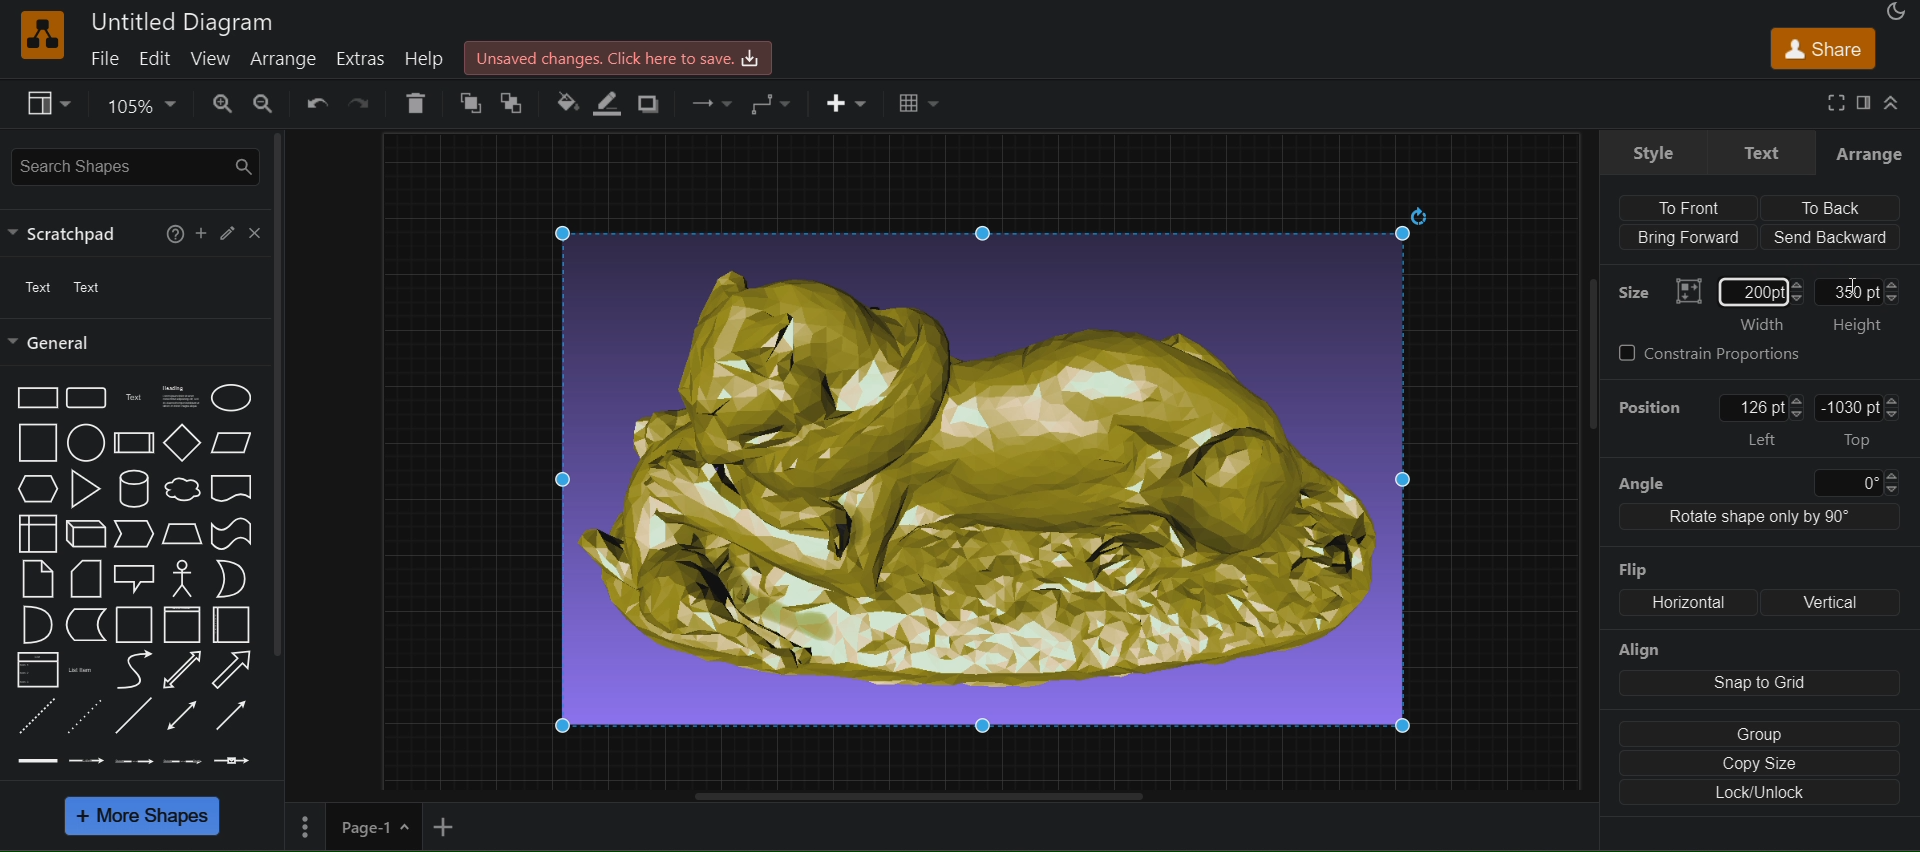  Describe the element at coordinates (428, 57) in the screenshot. I see `help` at that location.